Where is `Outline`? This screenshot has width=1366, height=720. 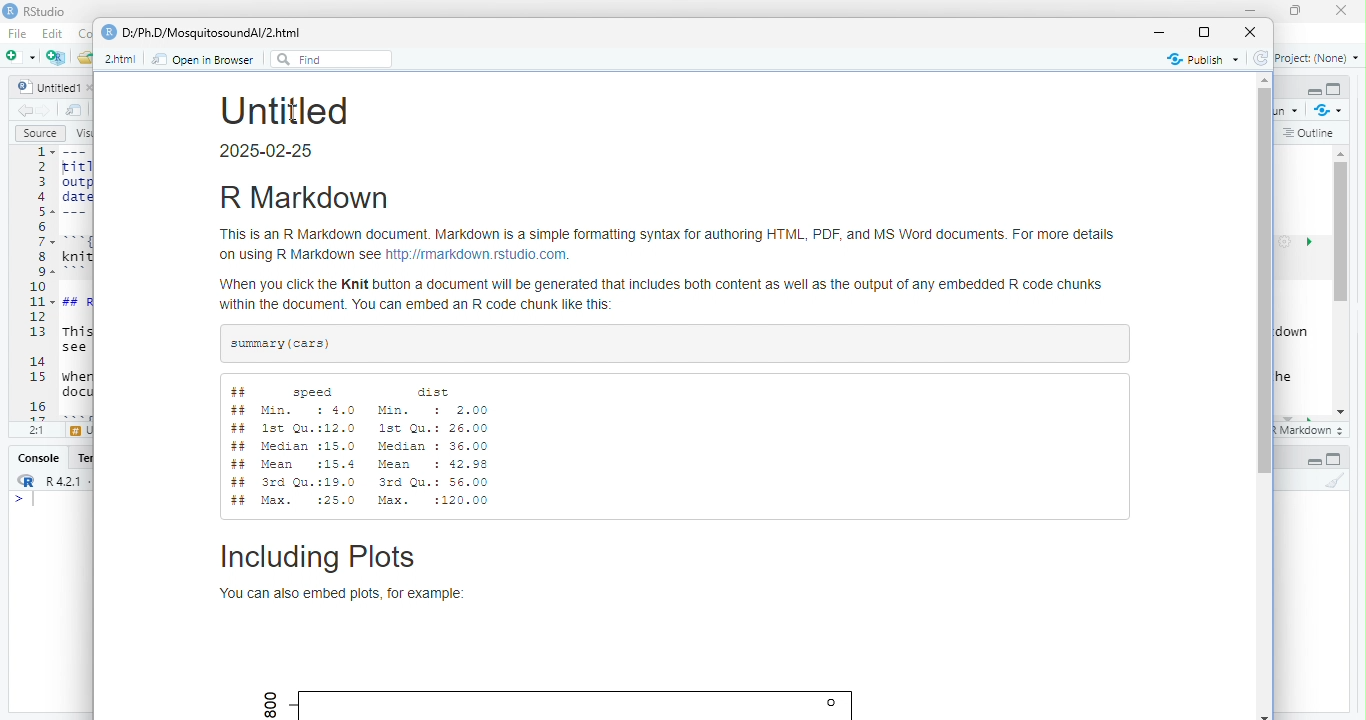
Outline is located at coordinates (1310, 134).